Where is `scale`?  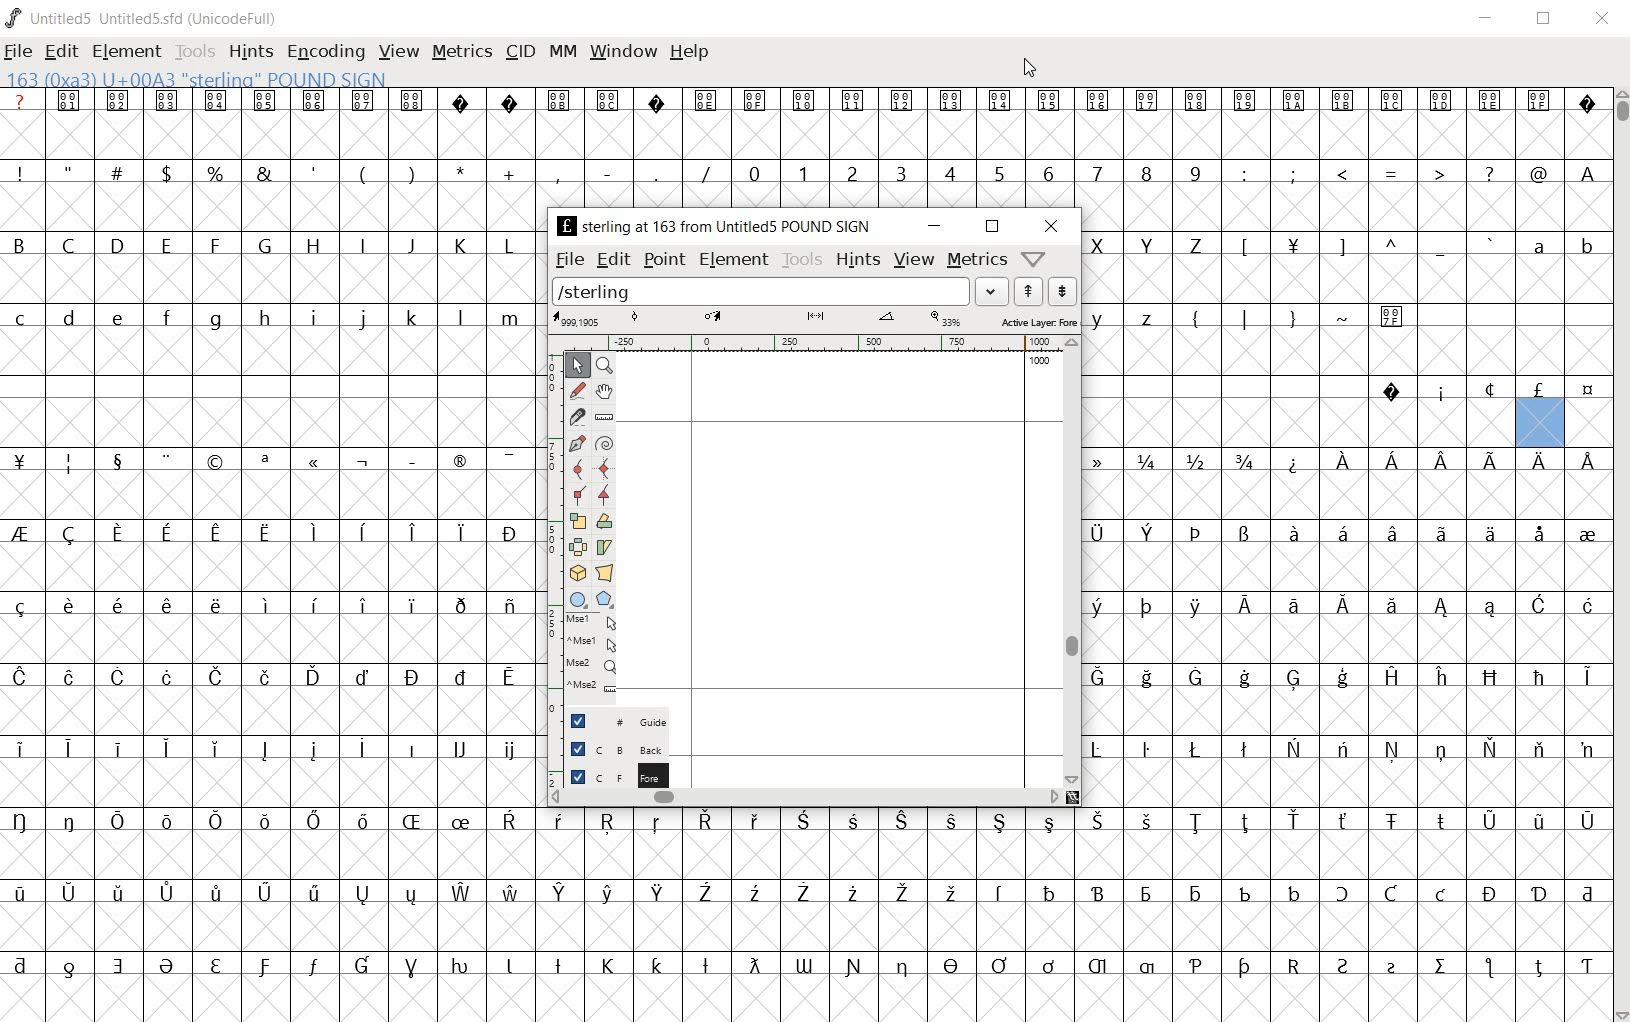
scale is located at coordinates (549, 526).